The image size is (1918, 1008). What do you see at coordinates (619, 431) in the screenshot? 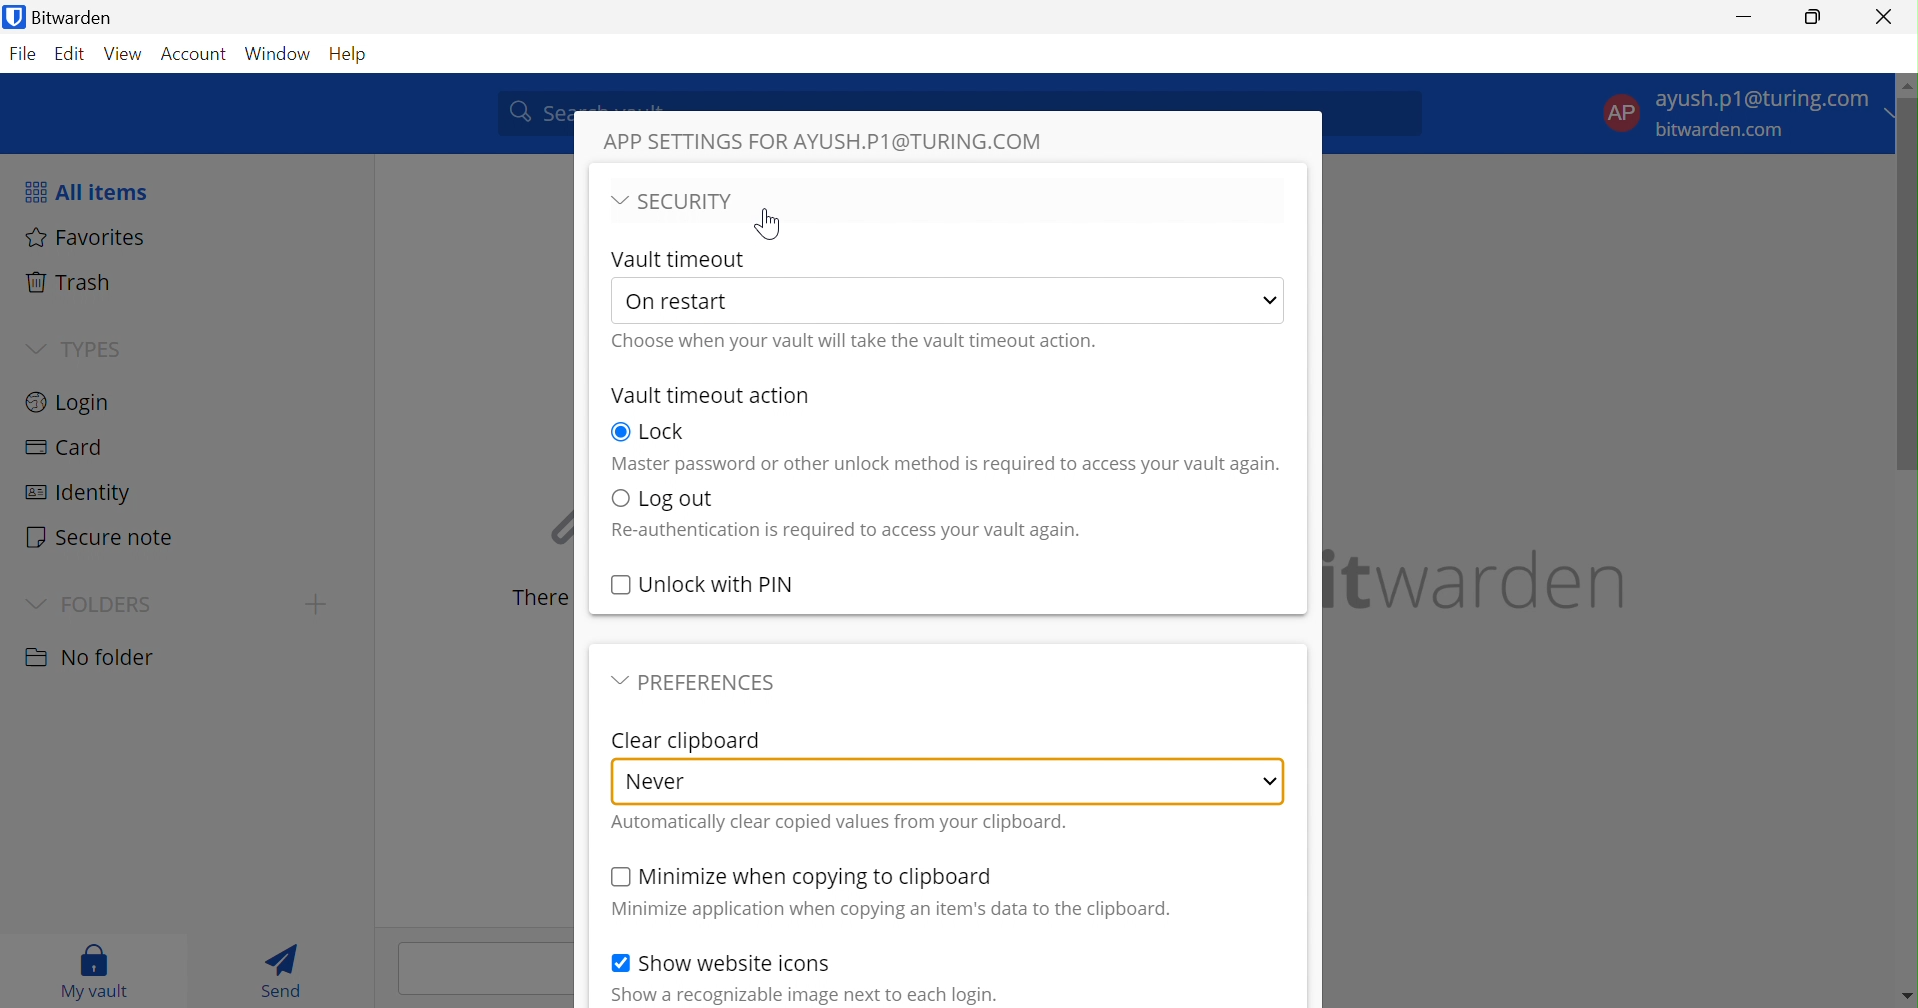
I see `Checkbox` at bounding box center [619, 431].